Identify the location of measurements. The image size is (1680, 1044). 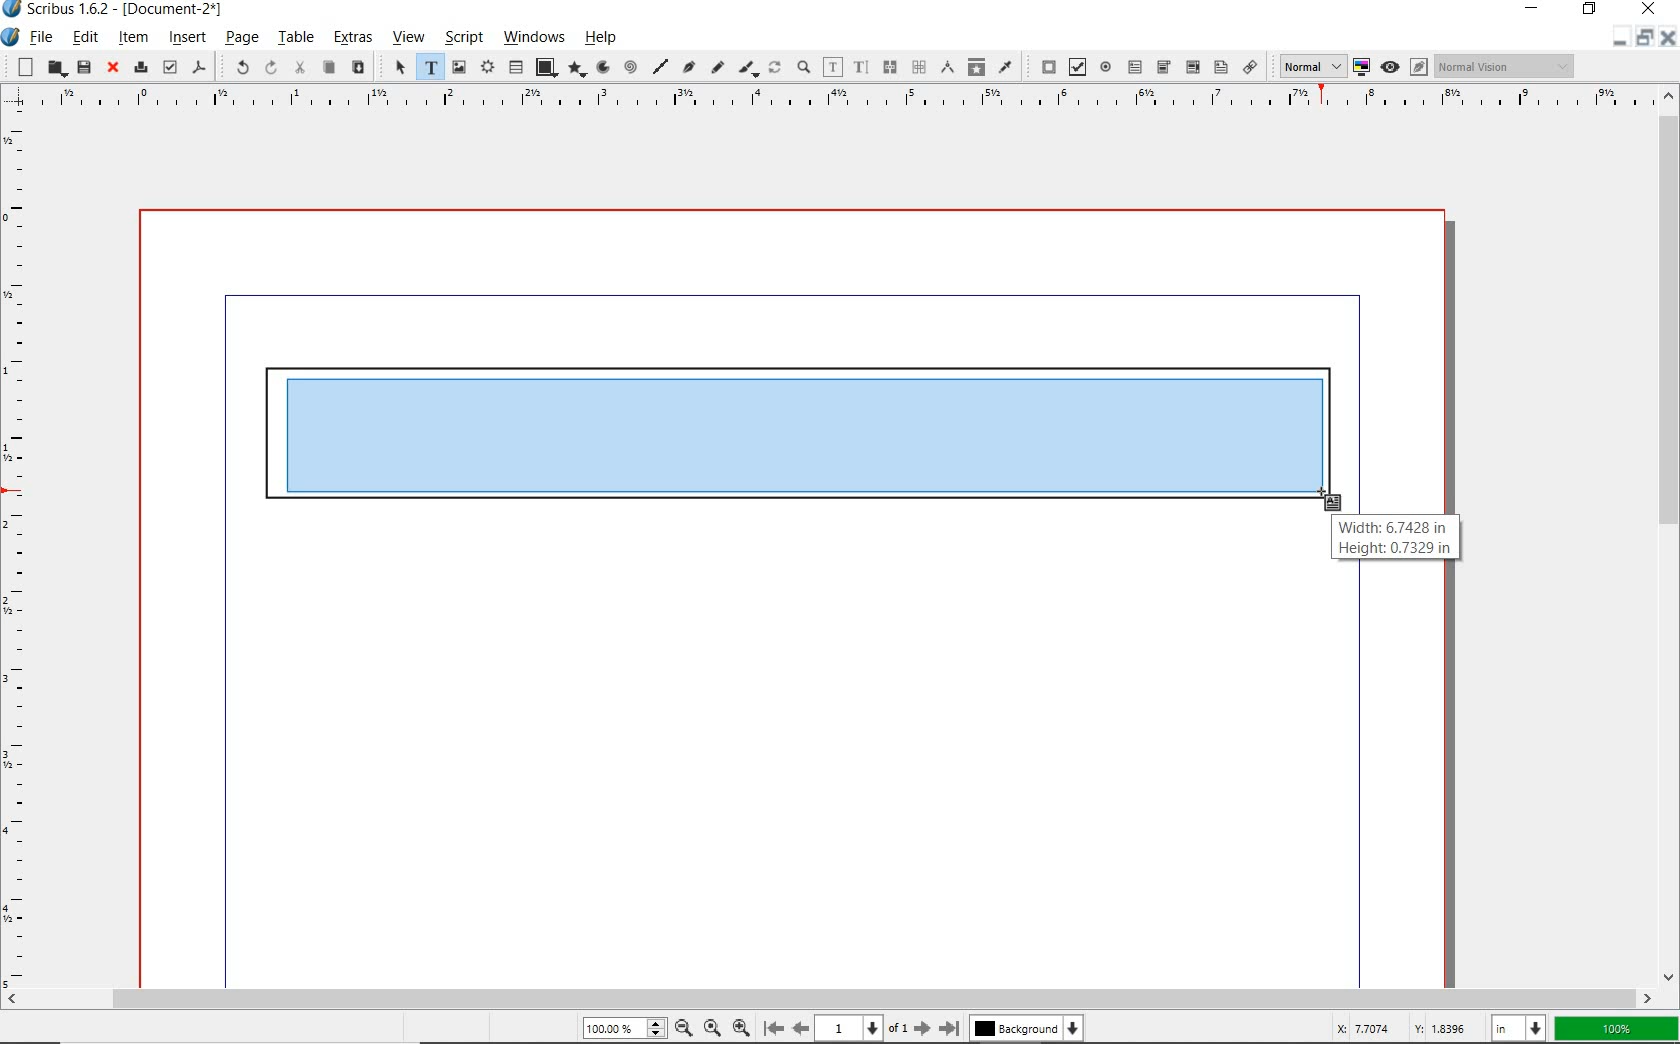
(945, 68).